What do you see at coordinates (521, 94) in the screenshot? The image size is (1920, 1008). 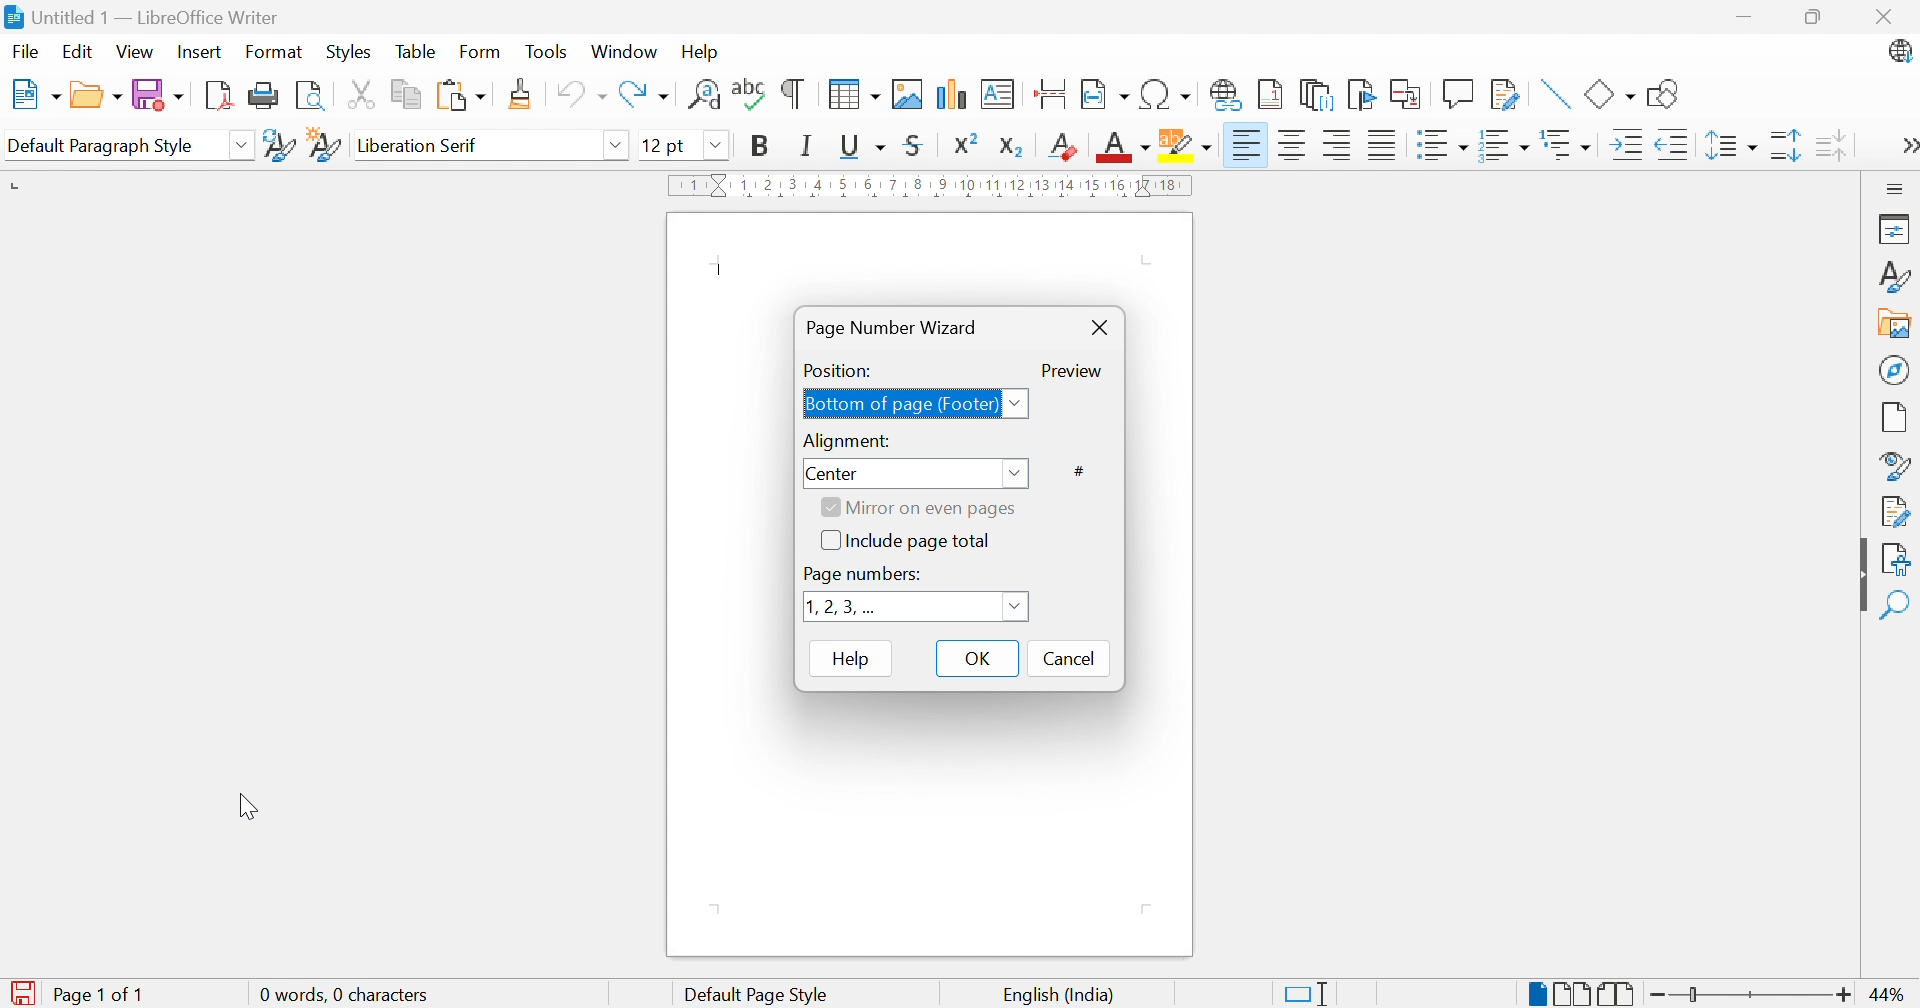 I see `Clone formatting` at bounding box center [521, 94].